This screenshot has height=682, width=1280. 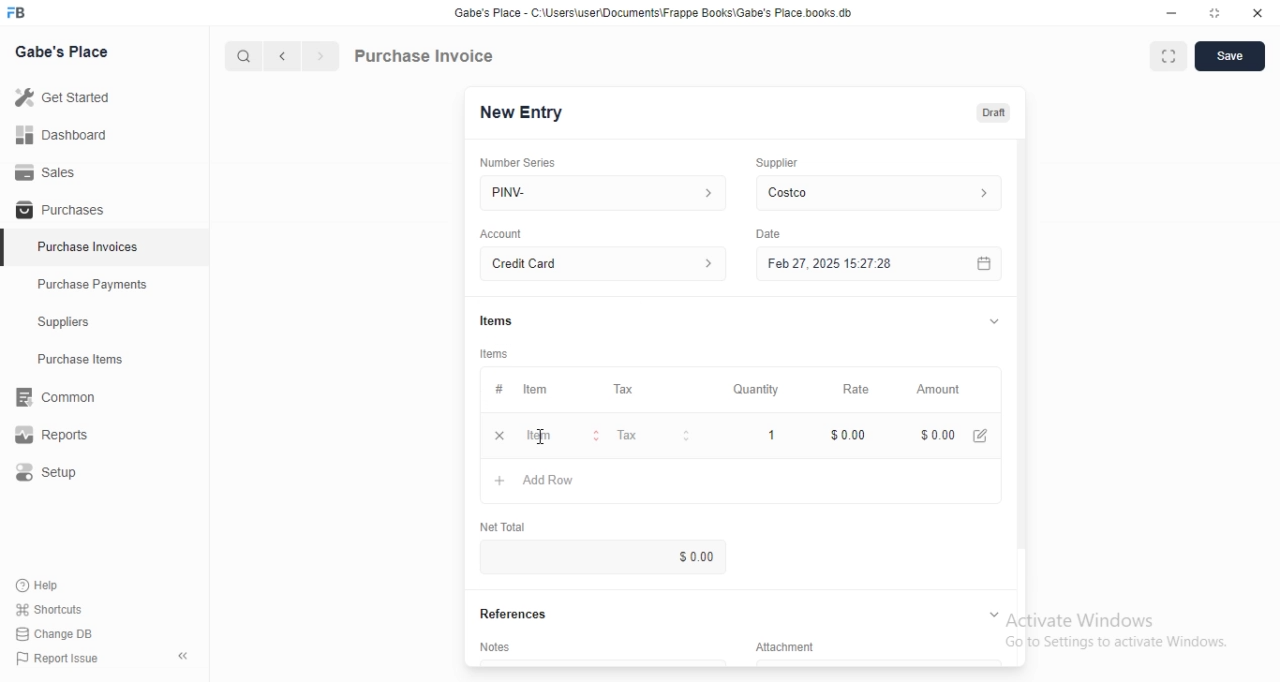 What do you see at coordinates (785, 646) in the screenshot?
I see `Attachment` at bounding box center [785, 646].